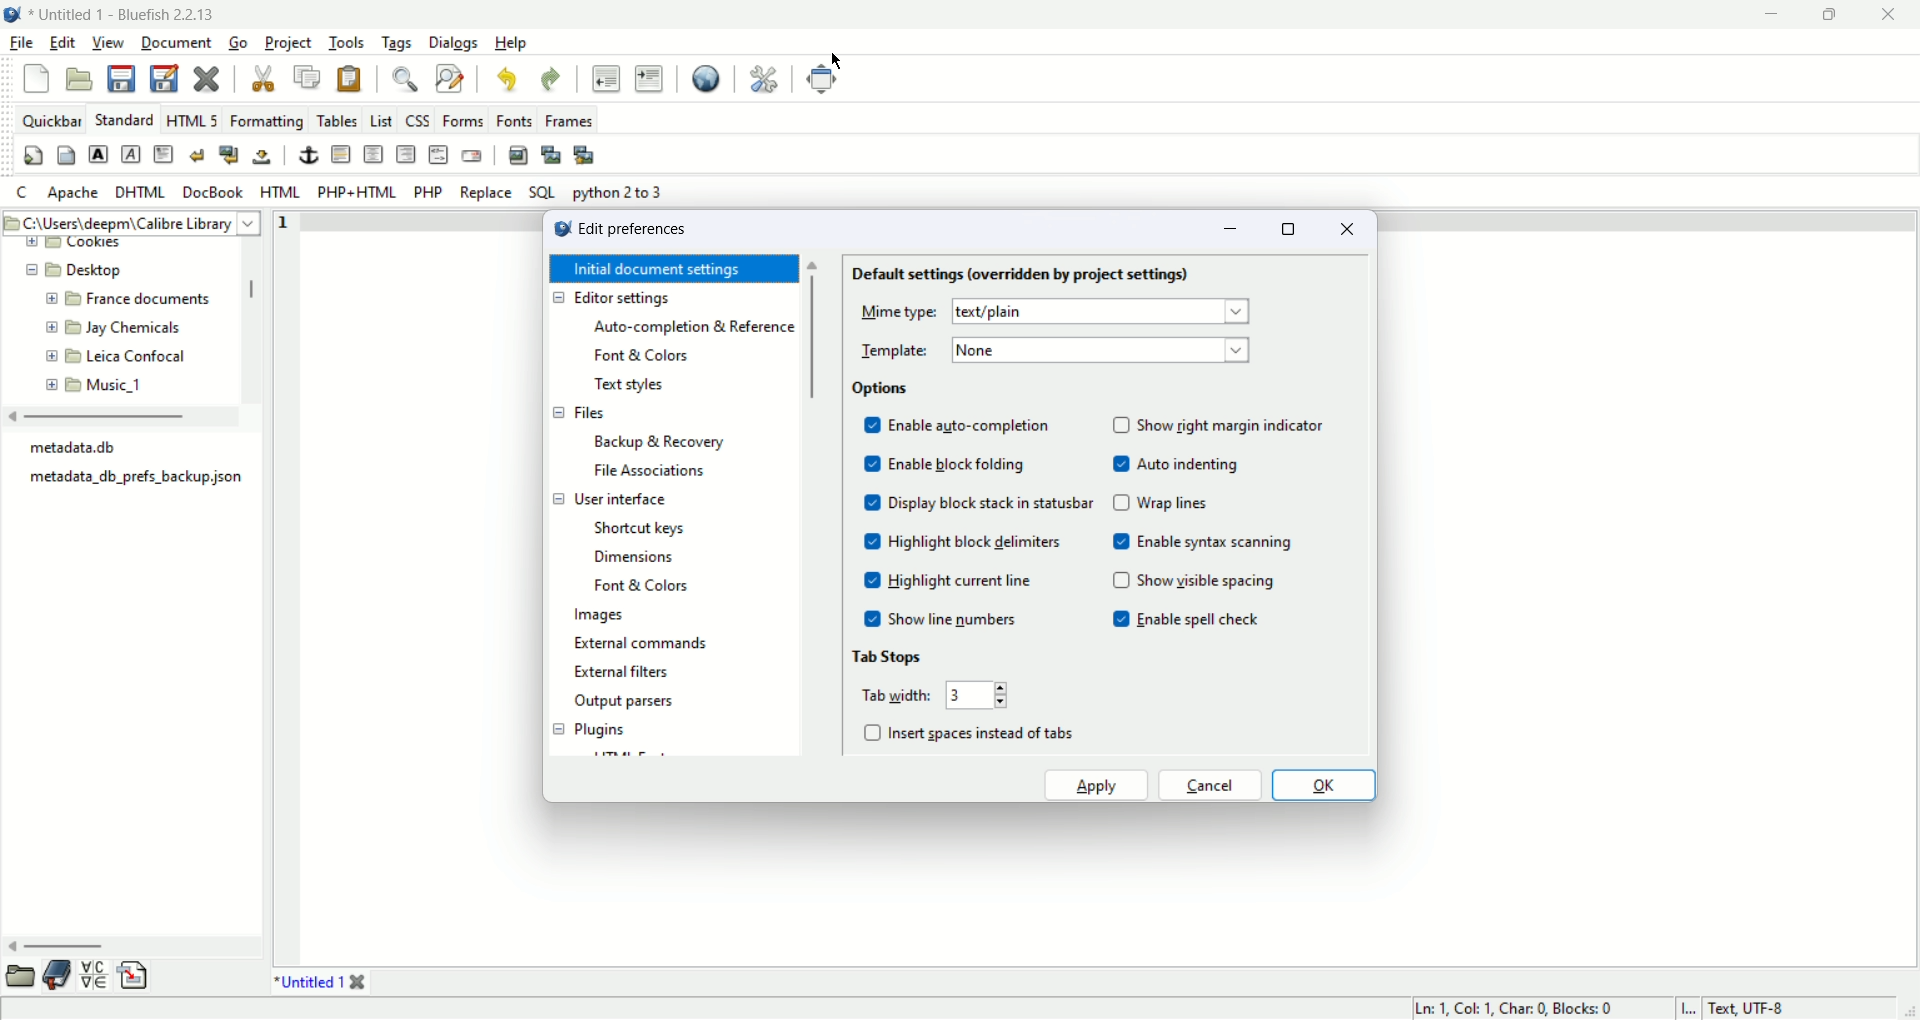  What do you see at coordinates (653, 530) in the screenshot?
I see `shortcut keys` at bounding box center [653, 530].